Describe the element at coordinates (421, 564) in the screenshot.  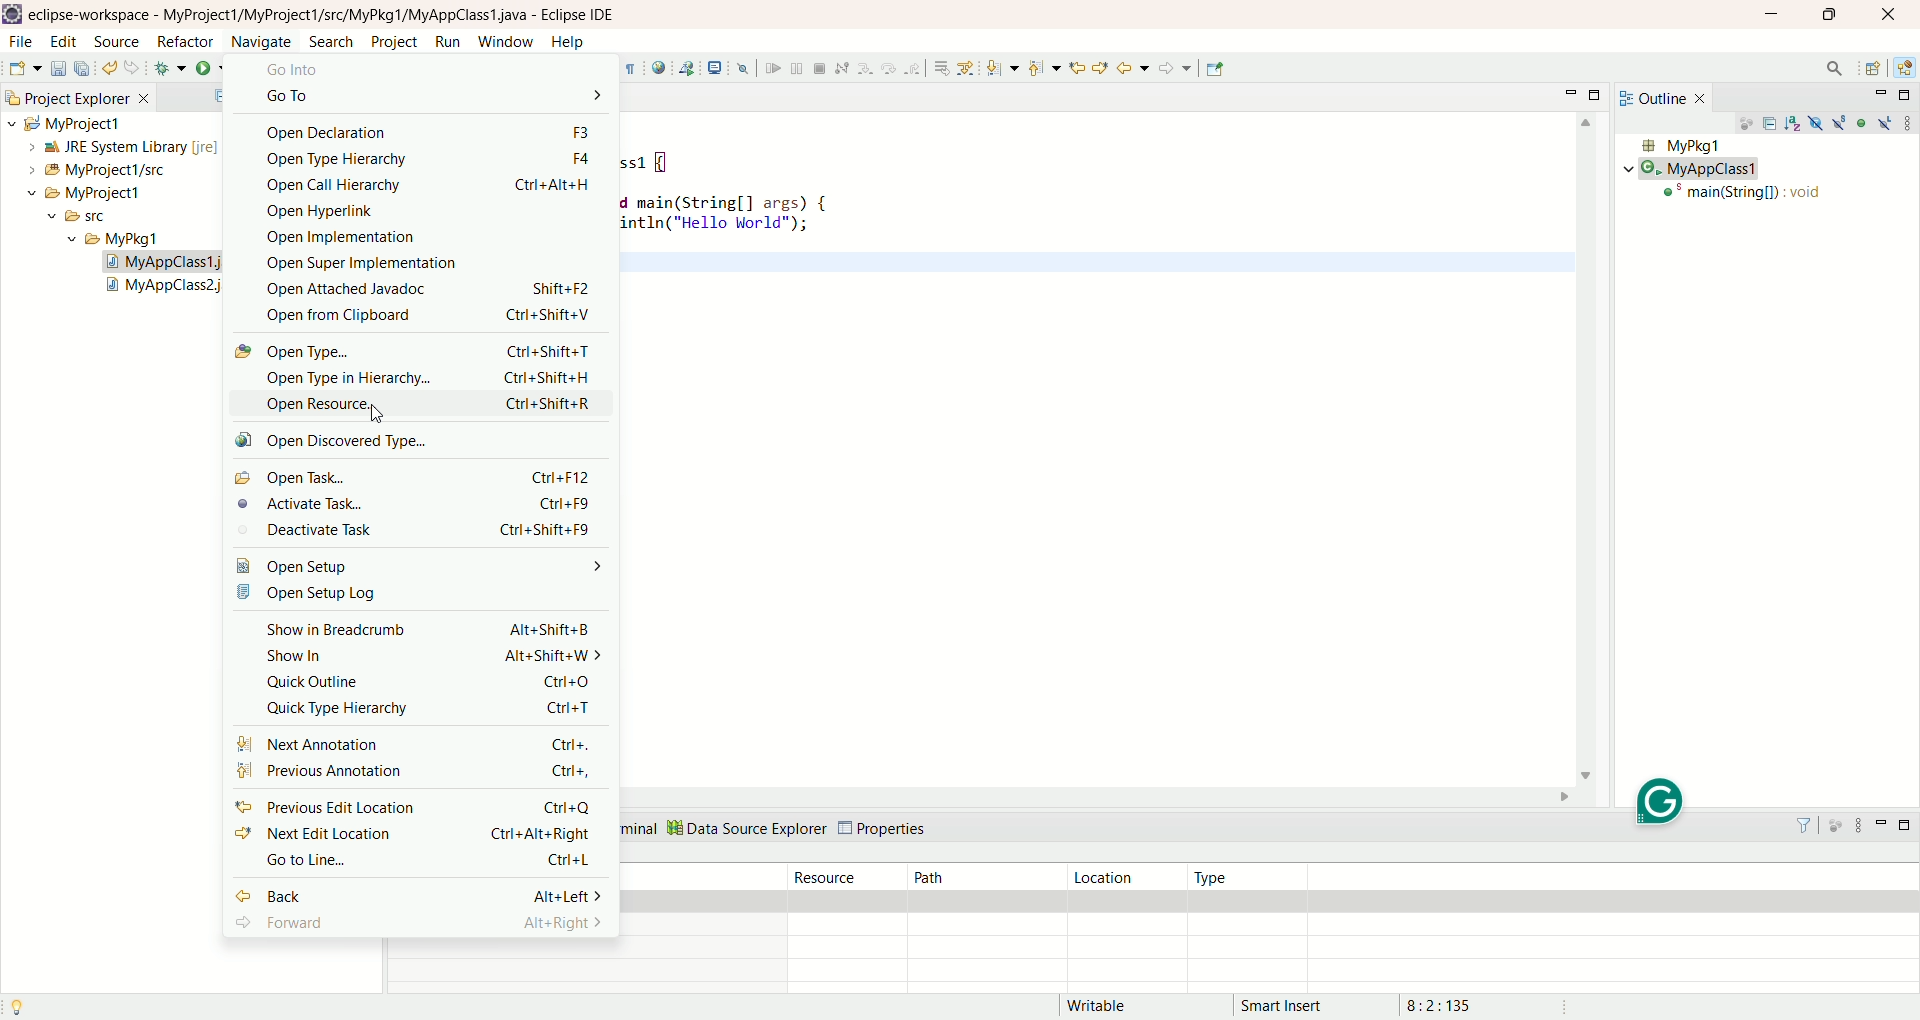
I see `open setup` at that location.